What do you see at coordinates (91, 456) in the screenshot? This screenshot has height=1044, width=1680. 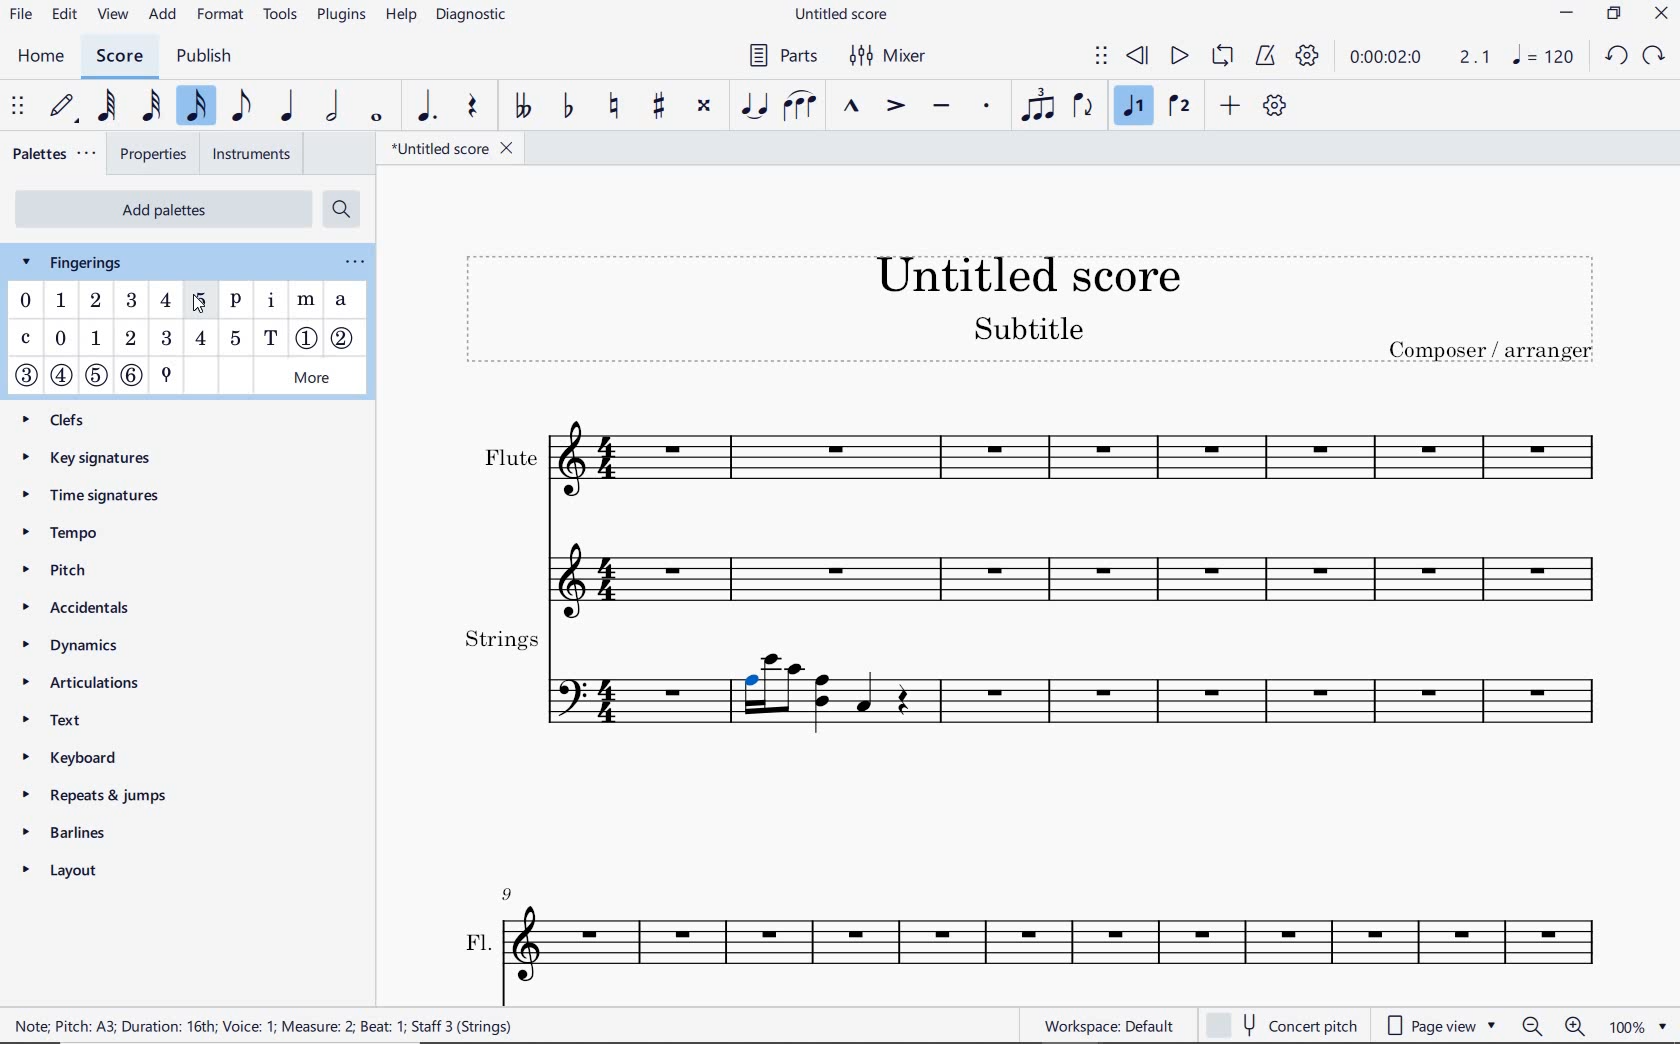 I see `key signatures` at bounding box center [91, 456].